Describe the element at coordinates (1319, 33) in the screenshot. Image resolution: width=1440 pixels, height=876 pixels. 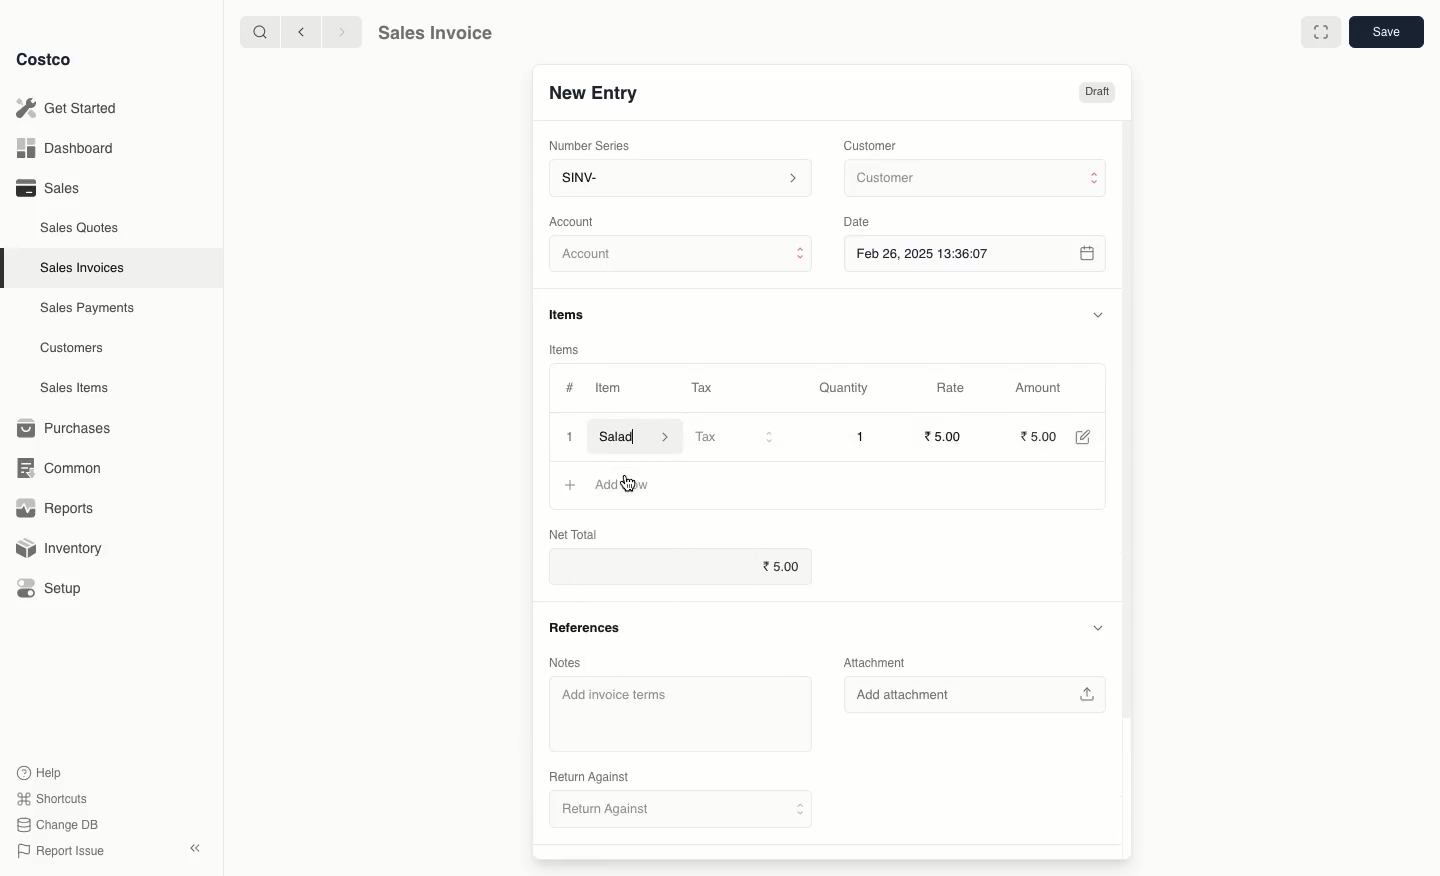
I see `Full width toggle` at that location.